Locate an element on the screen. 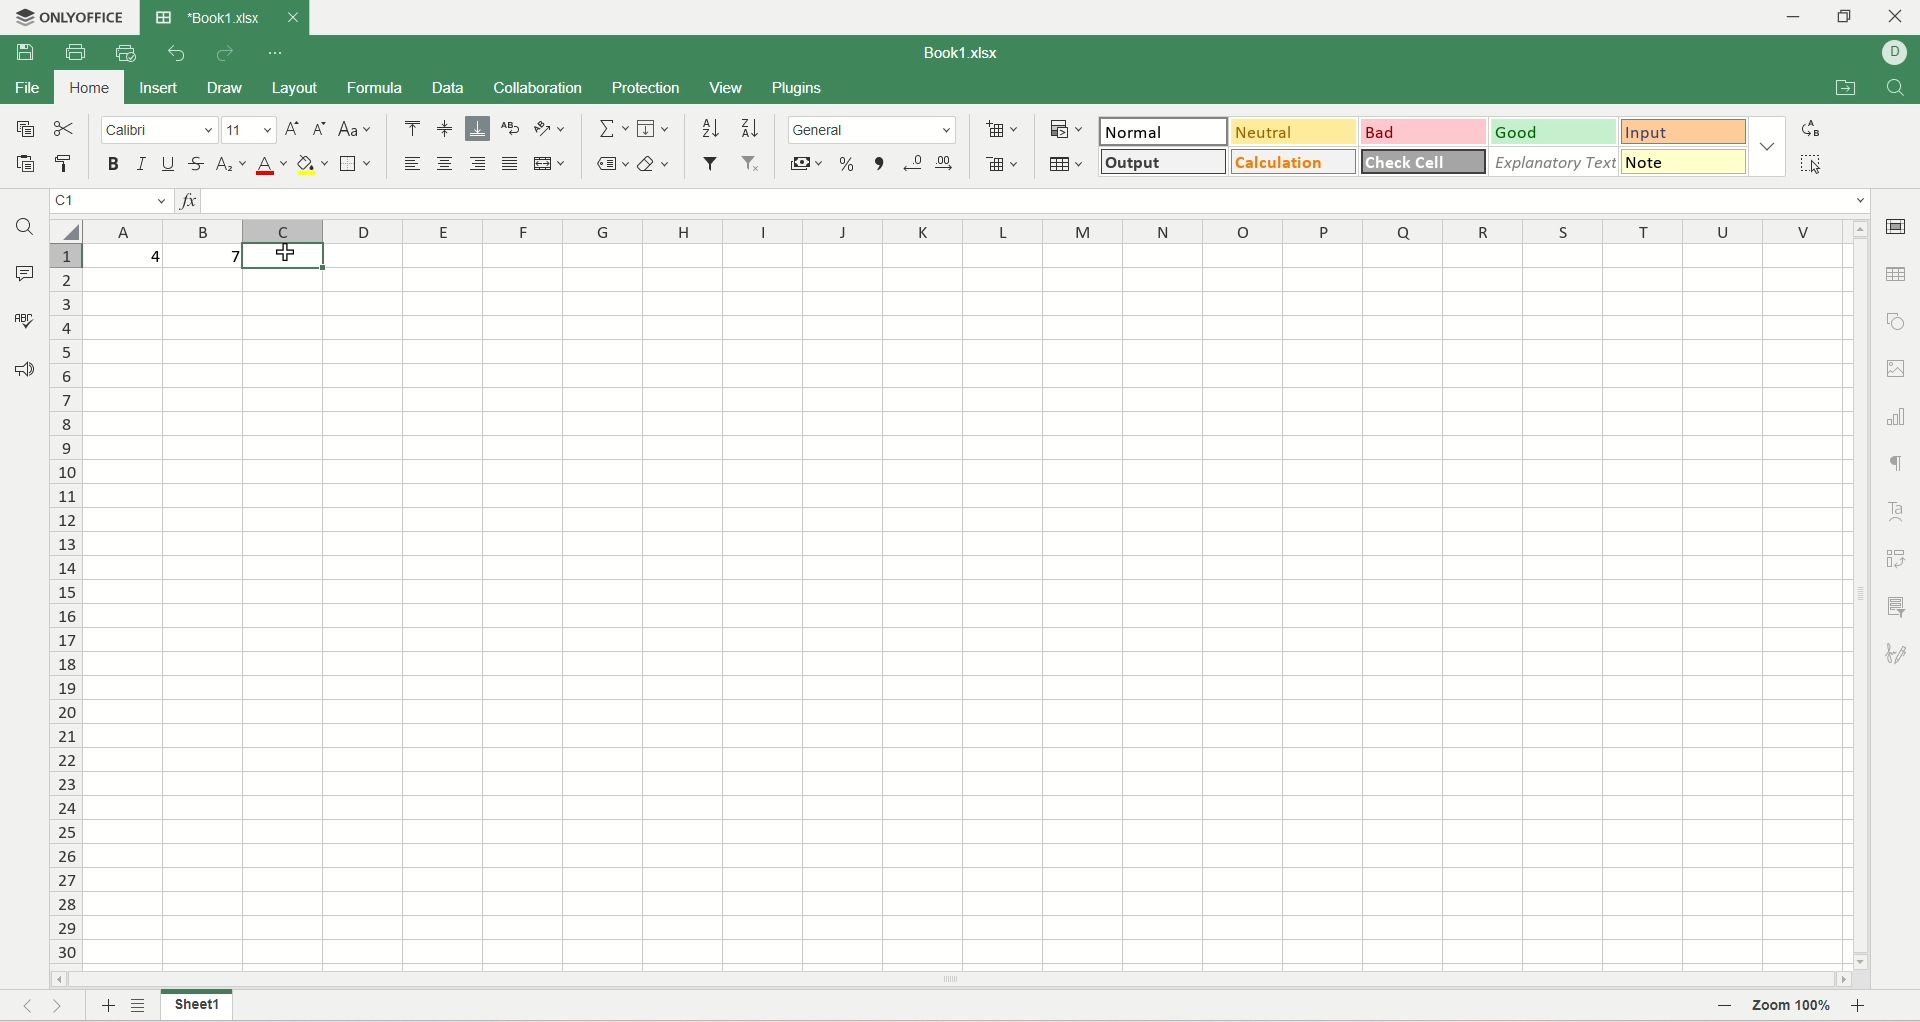 This screenshot has height=1022, width=1920. background color is located at coordinates (312, 163).